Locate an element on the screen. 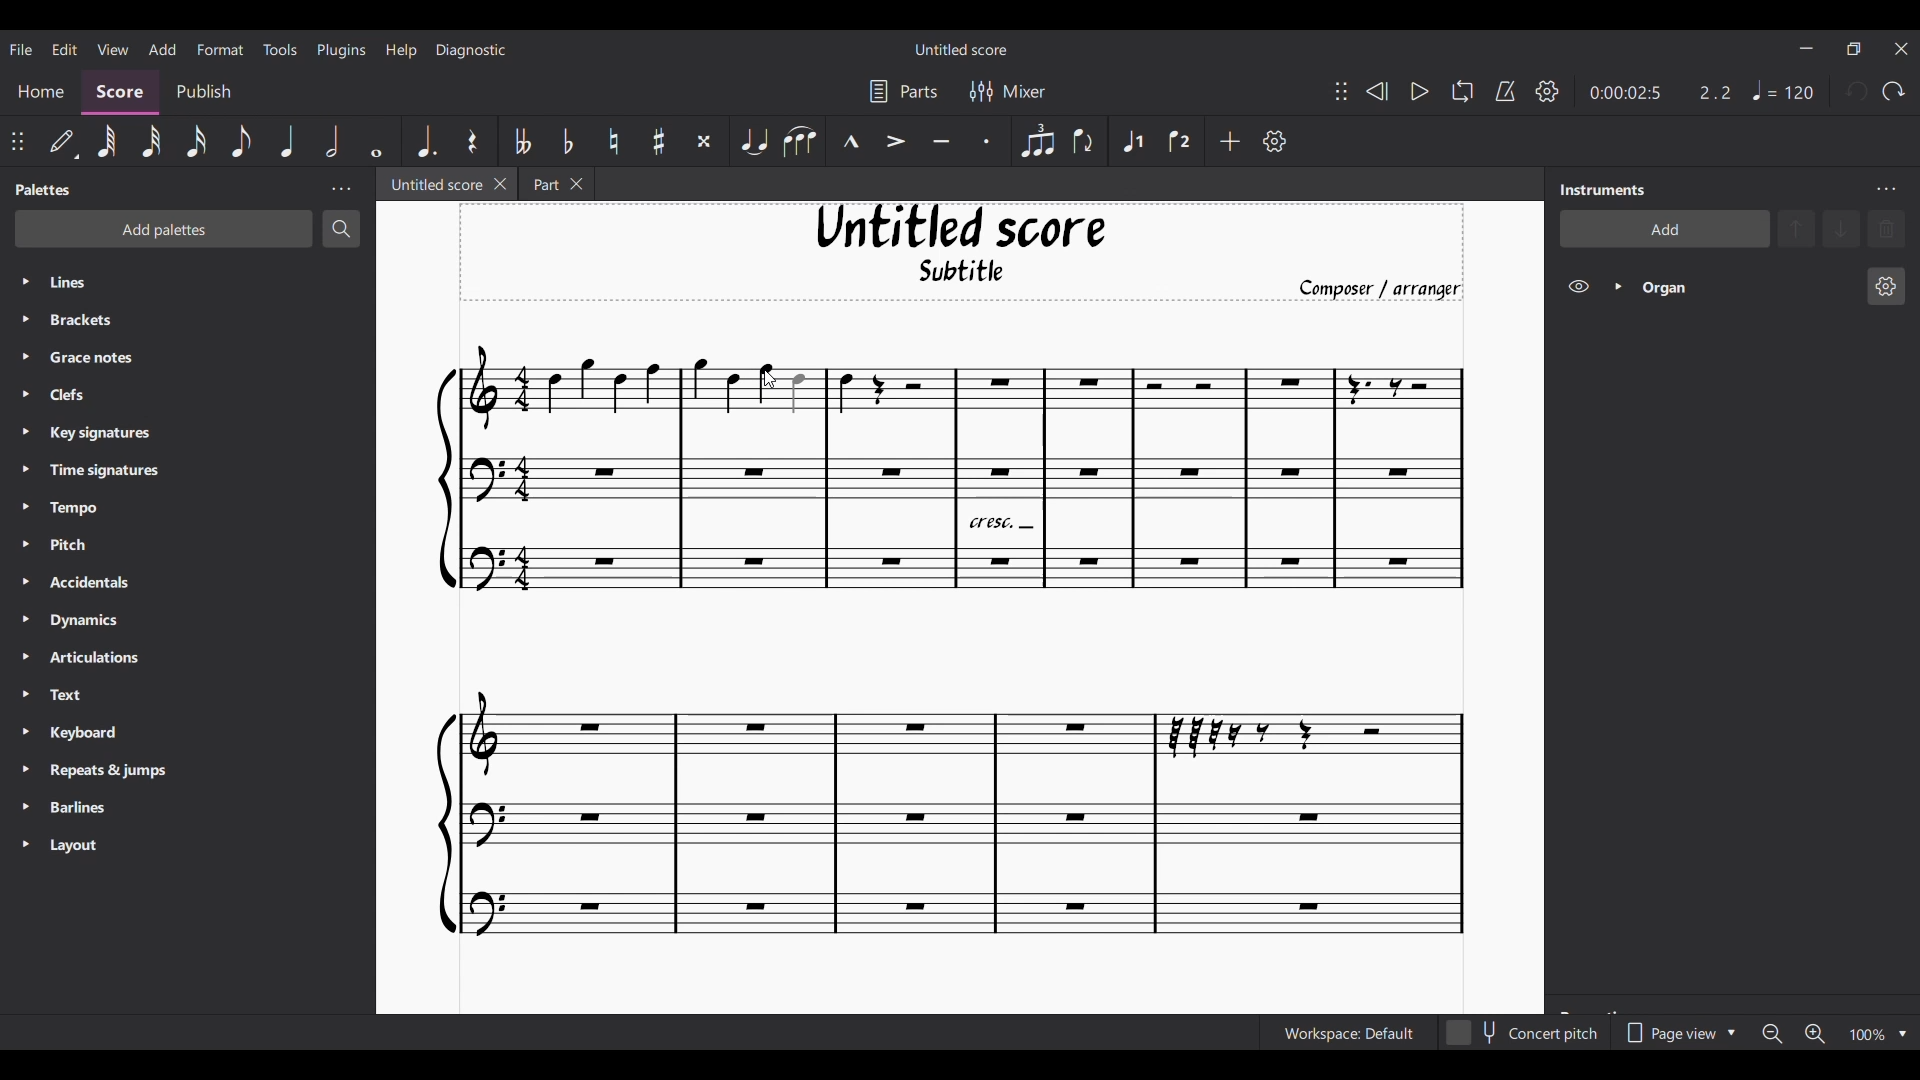  Hide Organ on score is located at coordinates (1578, 286).